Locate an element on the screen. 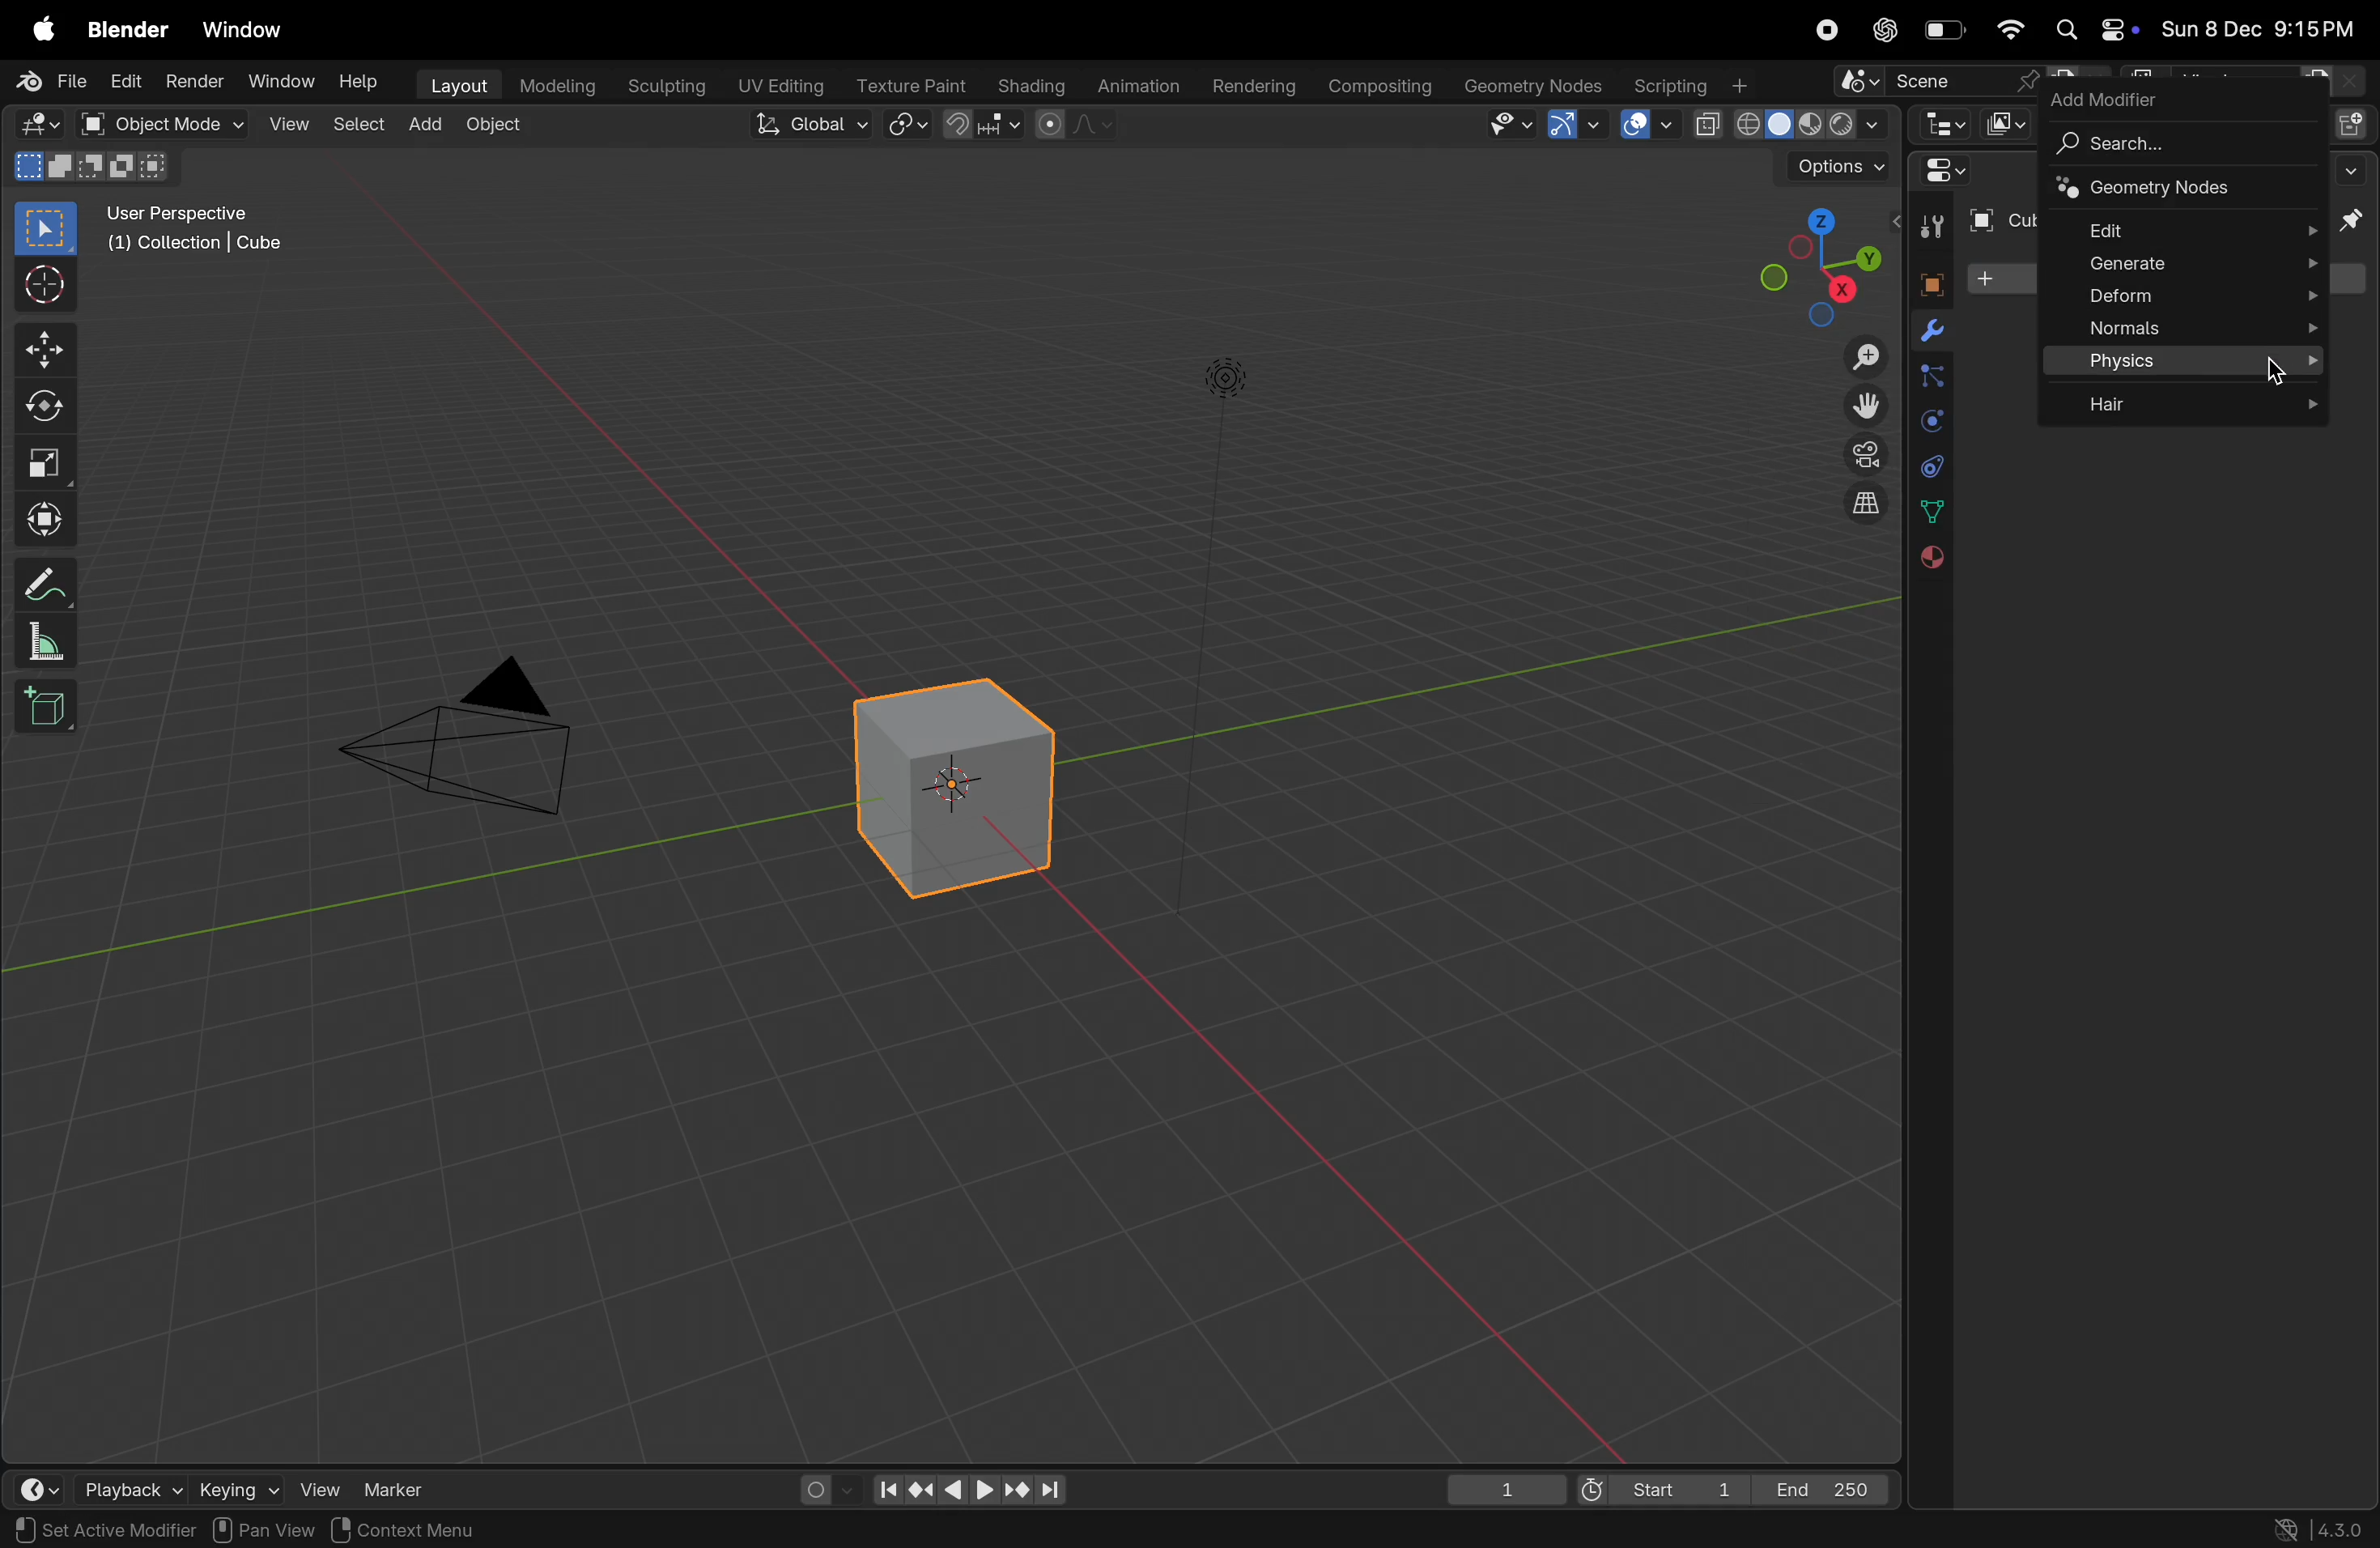 The width and height of the screenshot is (2380, 1548). add cube is located at coordinates (47, 709).